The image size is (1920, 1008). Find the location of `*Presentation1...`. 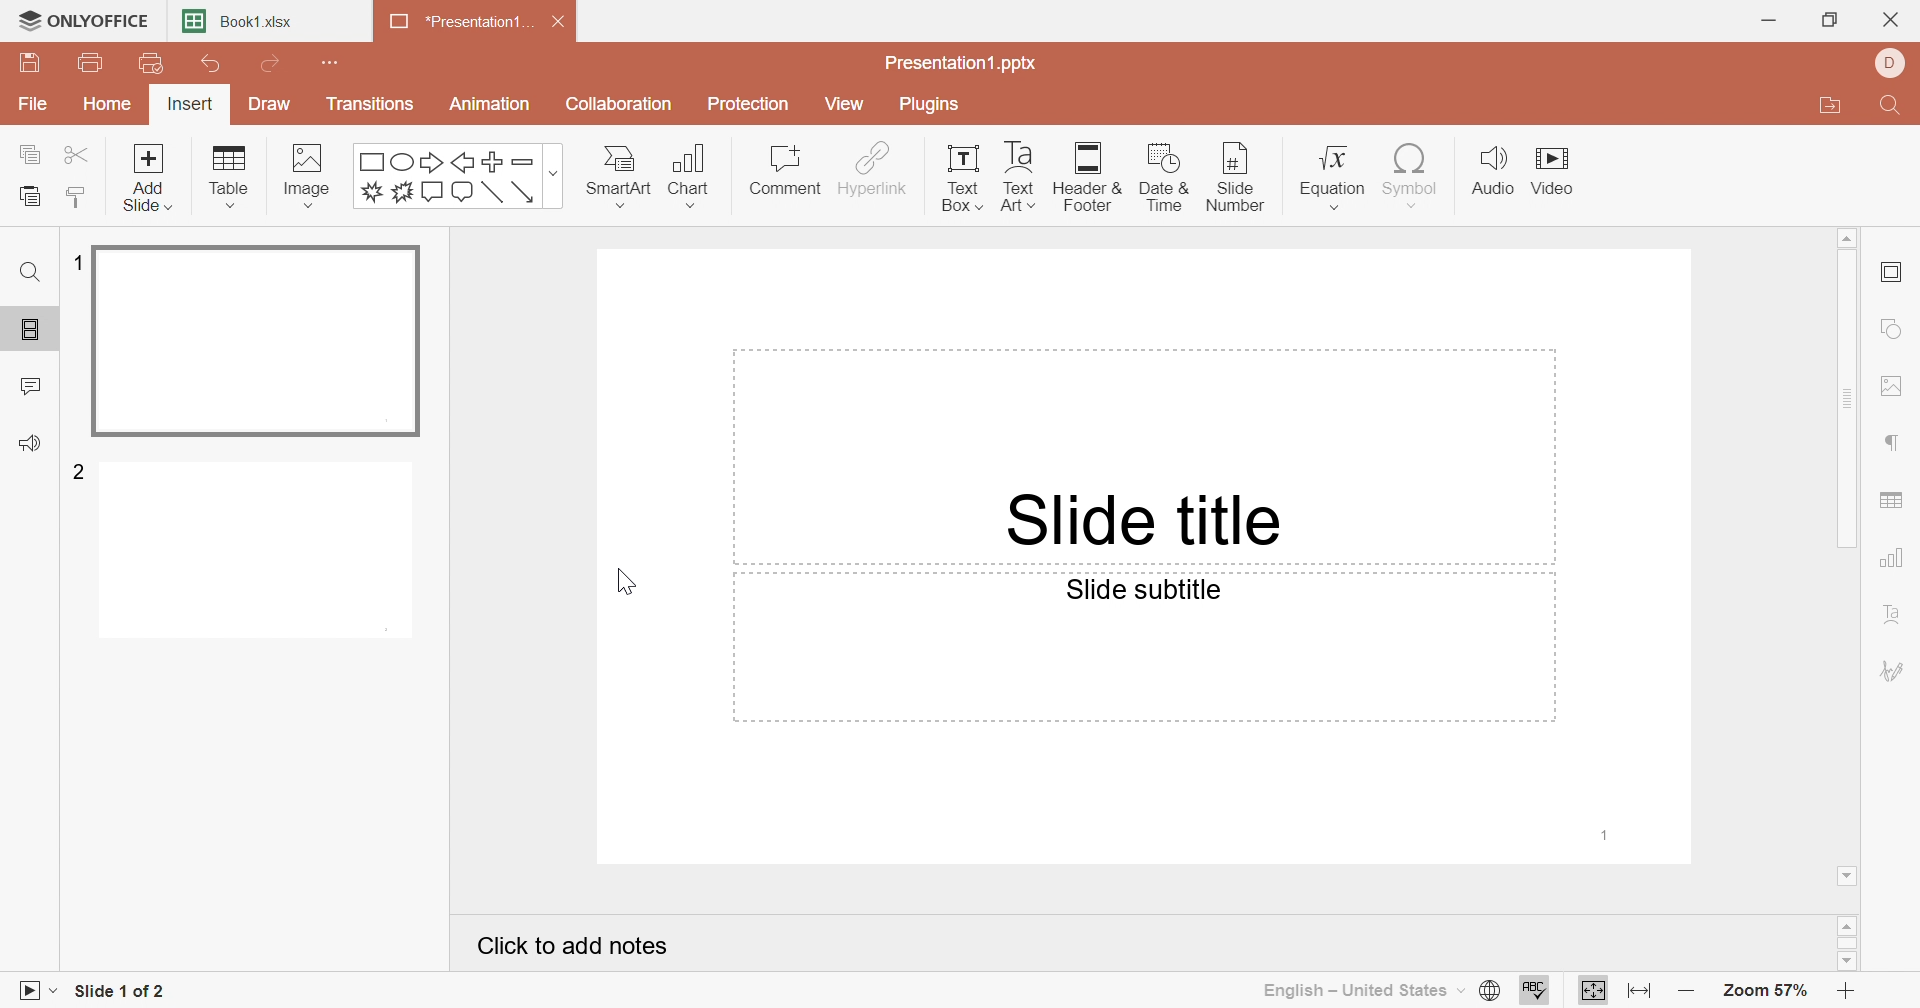

*Presentation1... is located at coordinates (455, 24).